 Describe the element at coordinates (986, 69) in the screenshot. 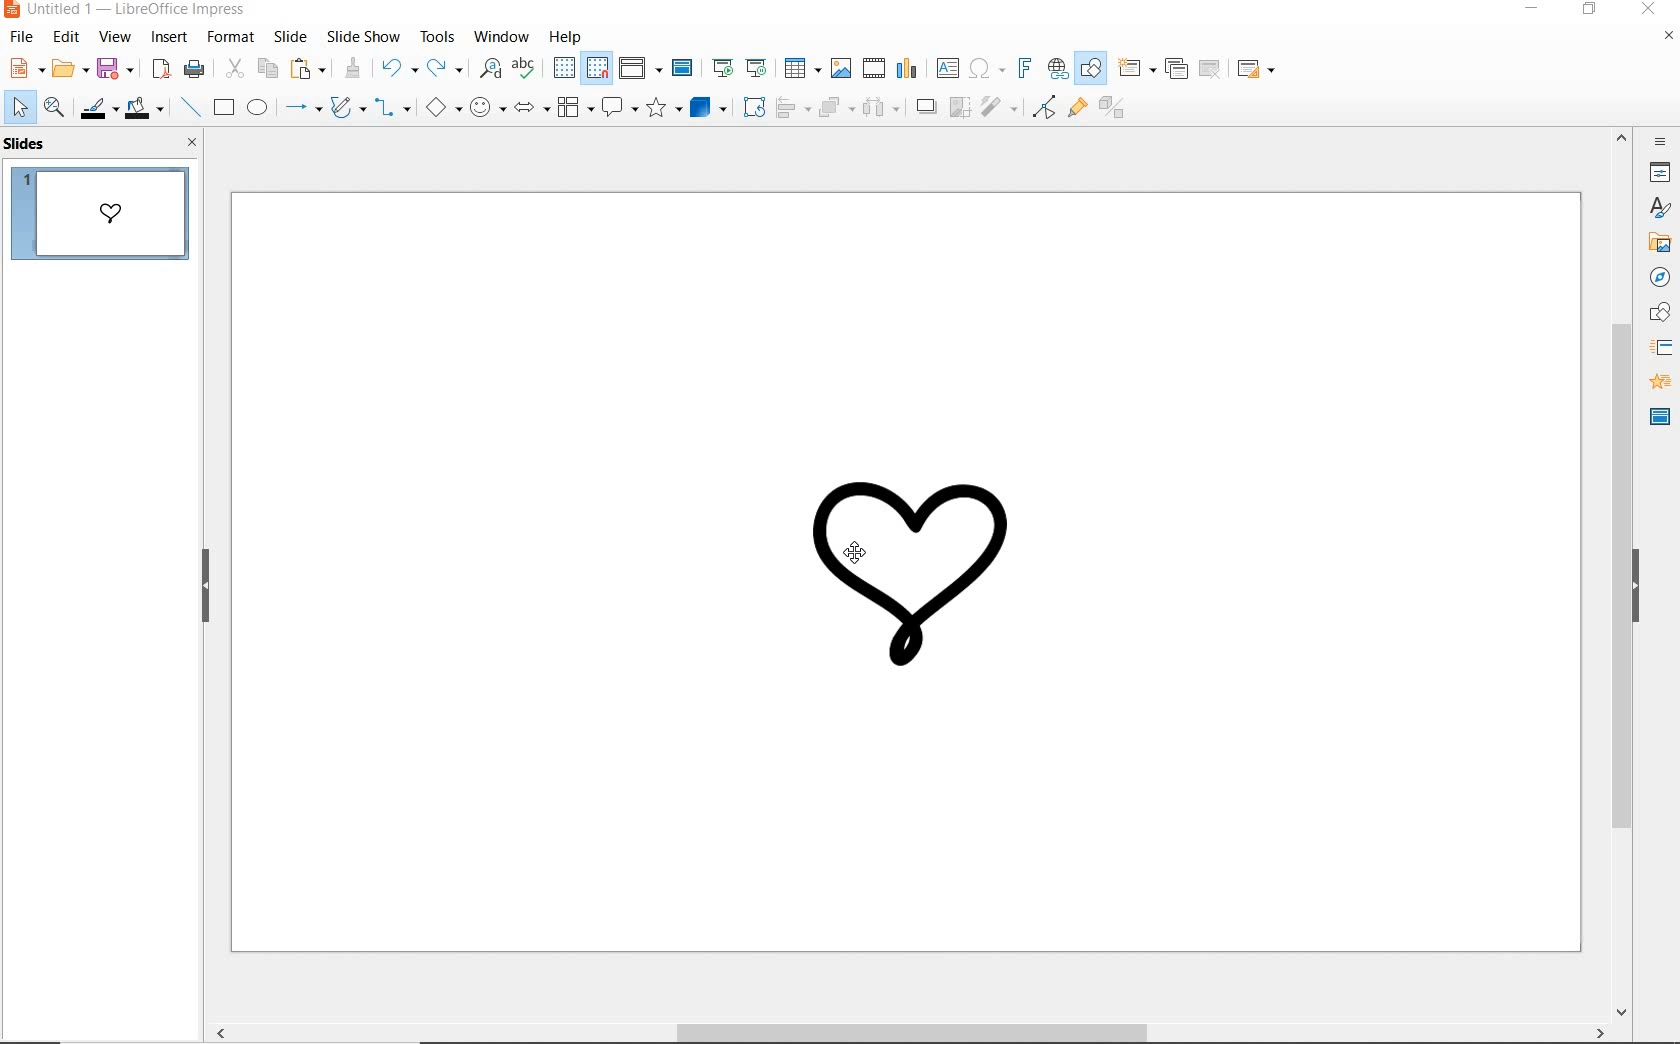

I see `insert special character` at that location.